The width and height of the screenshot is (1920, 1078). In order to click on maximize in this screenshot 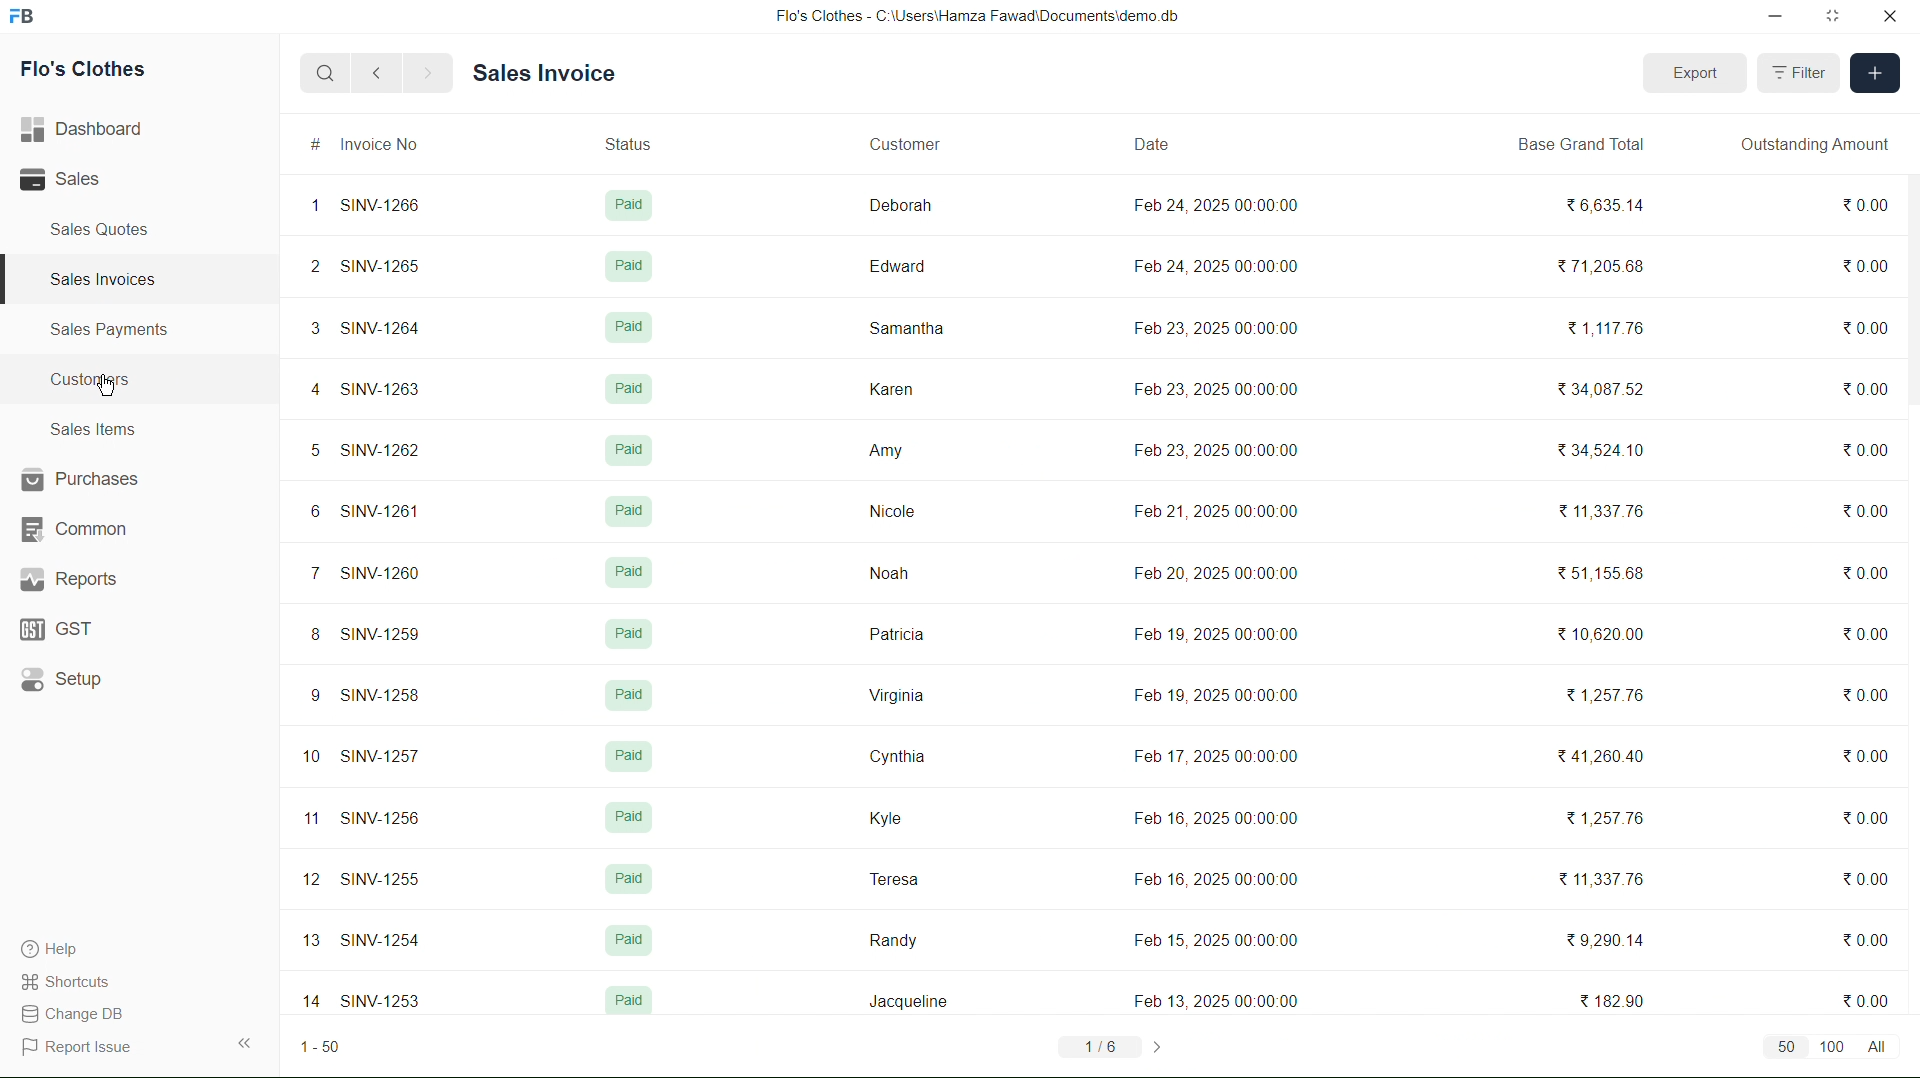, I will do `click(1835, 18)`.